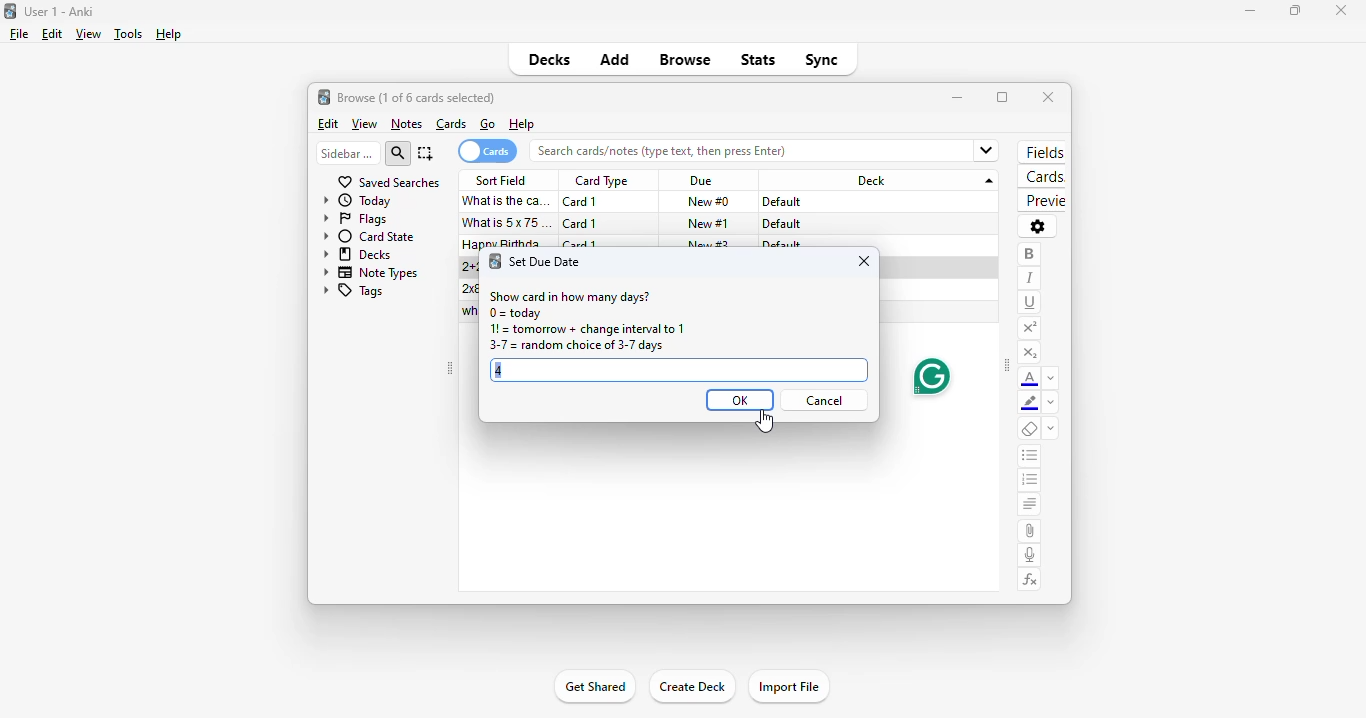  What do you see at coordinates (372, 272) in the screenshot?
I see `note types` at bounding box center [372, 272].